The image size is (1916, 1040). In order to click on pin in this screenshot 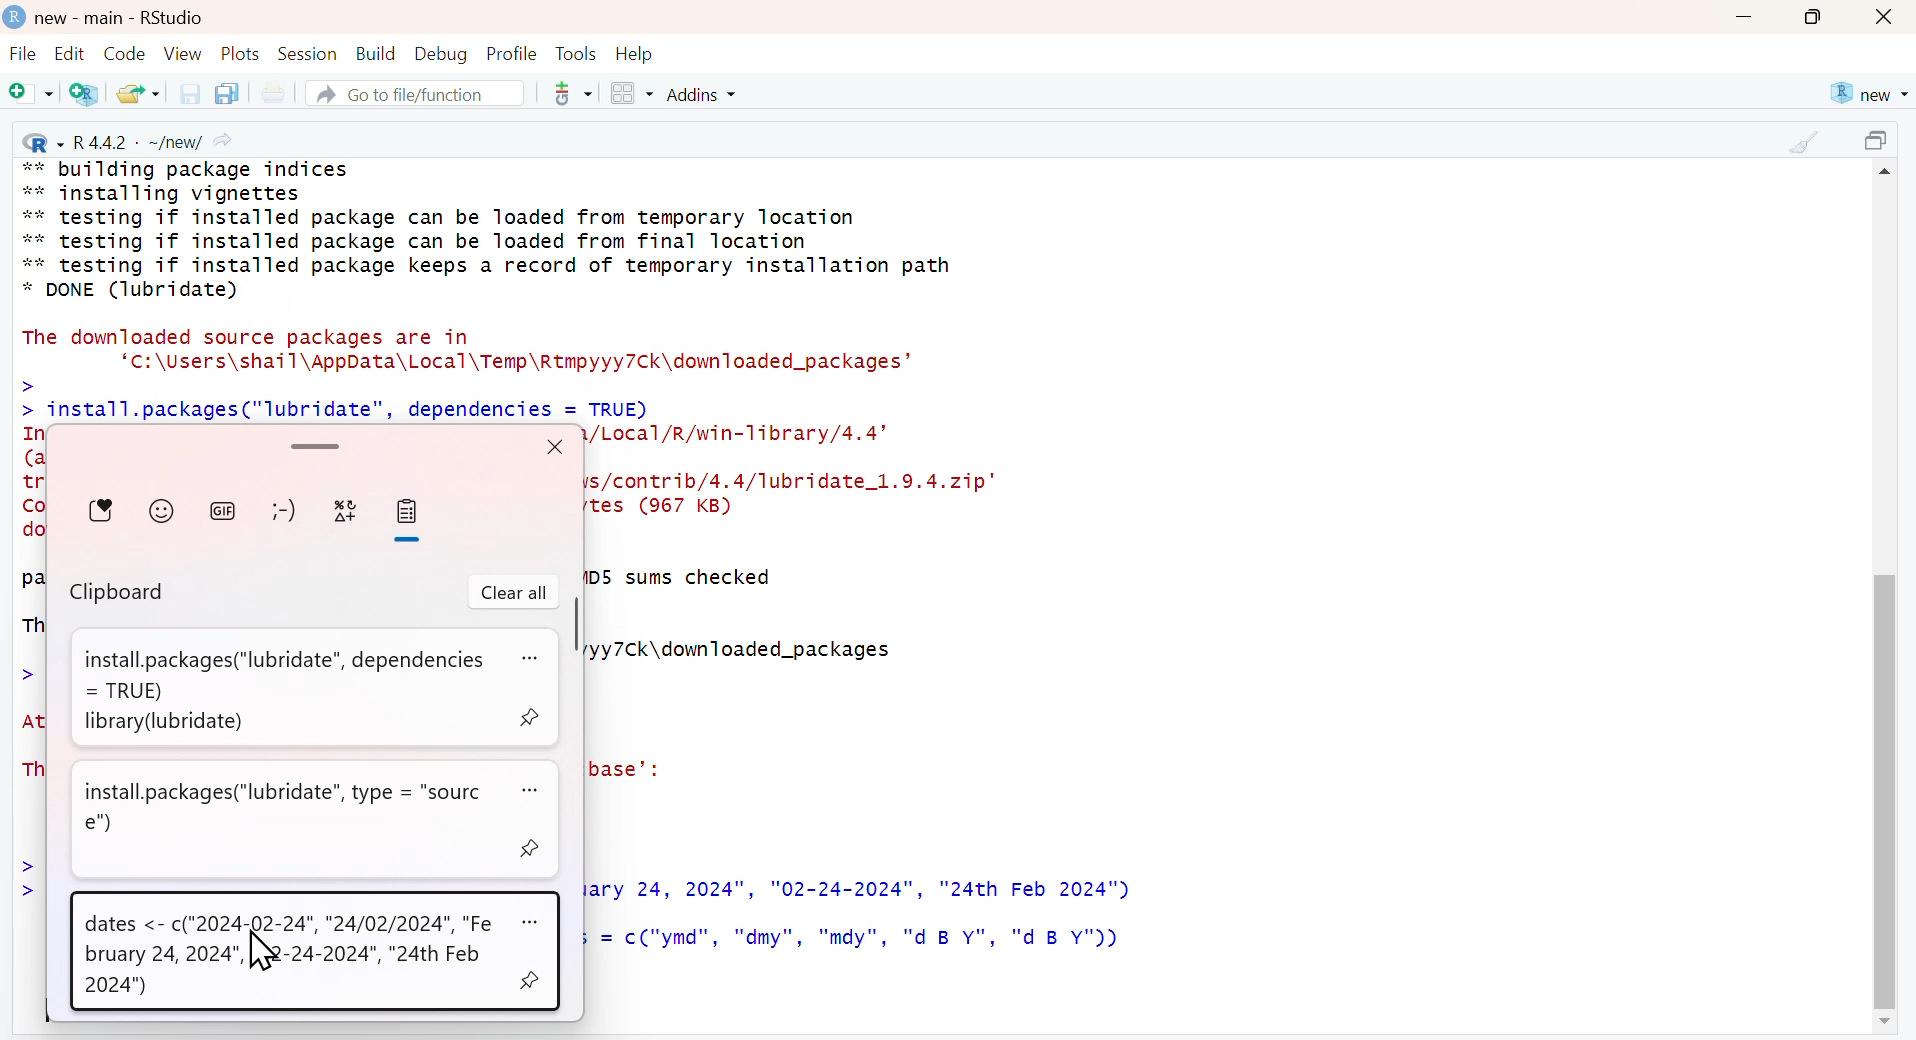, I will do `click(533, 717)`.